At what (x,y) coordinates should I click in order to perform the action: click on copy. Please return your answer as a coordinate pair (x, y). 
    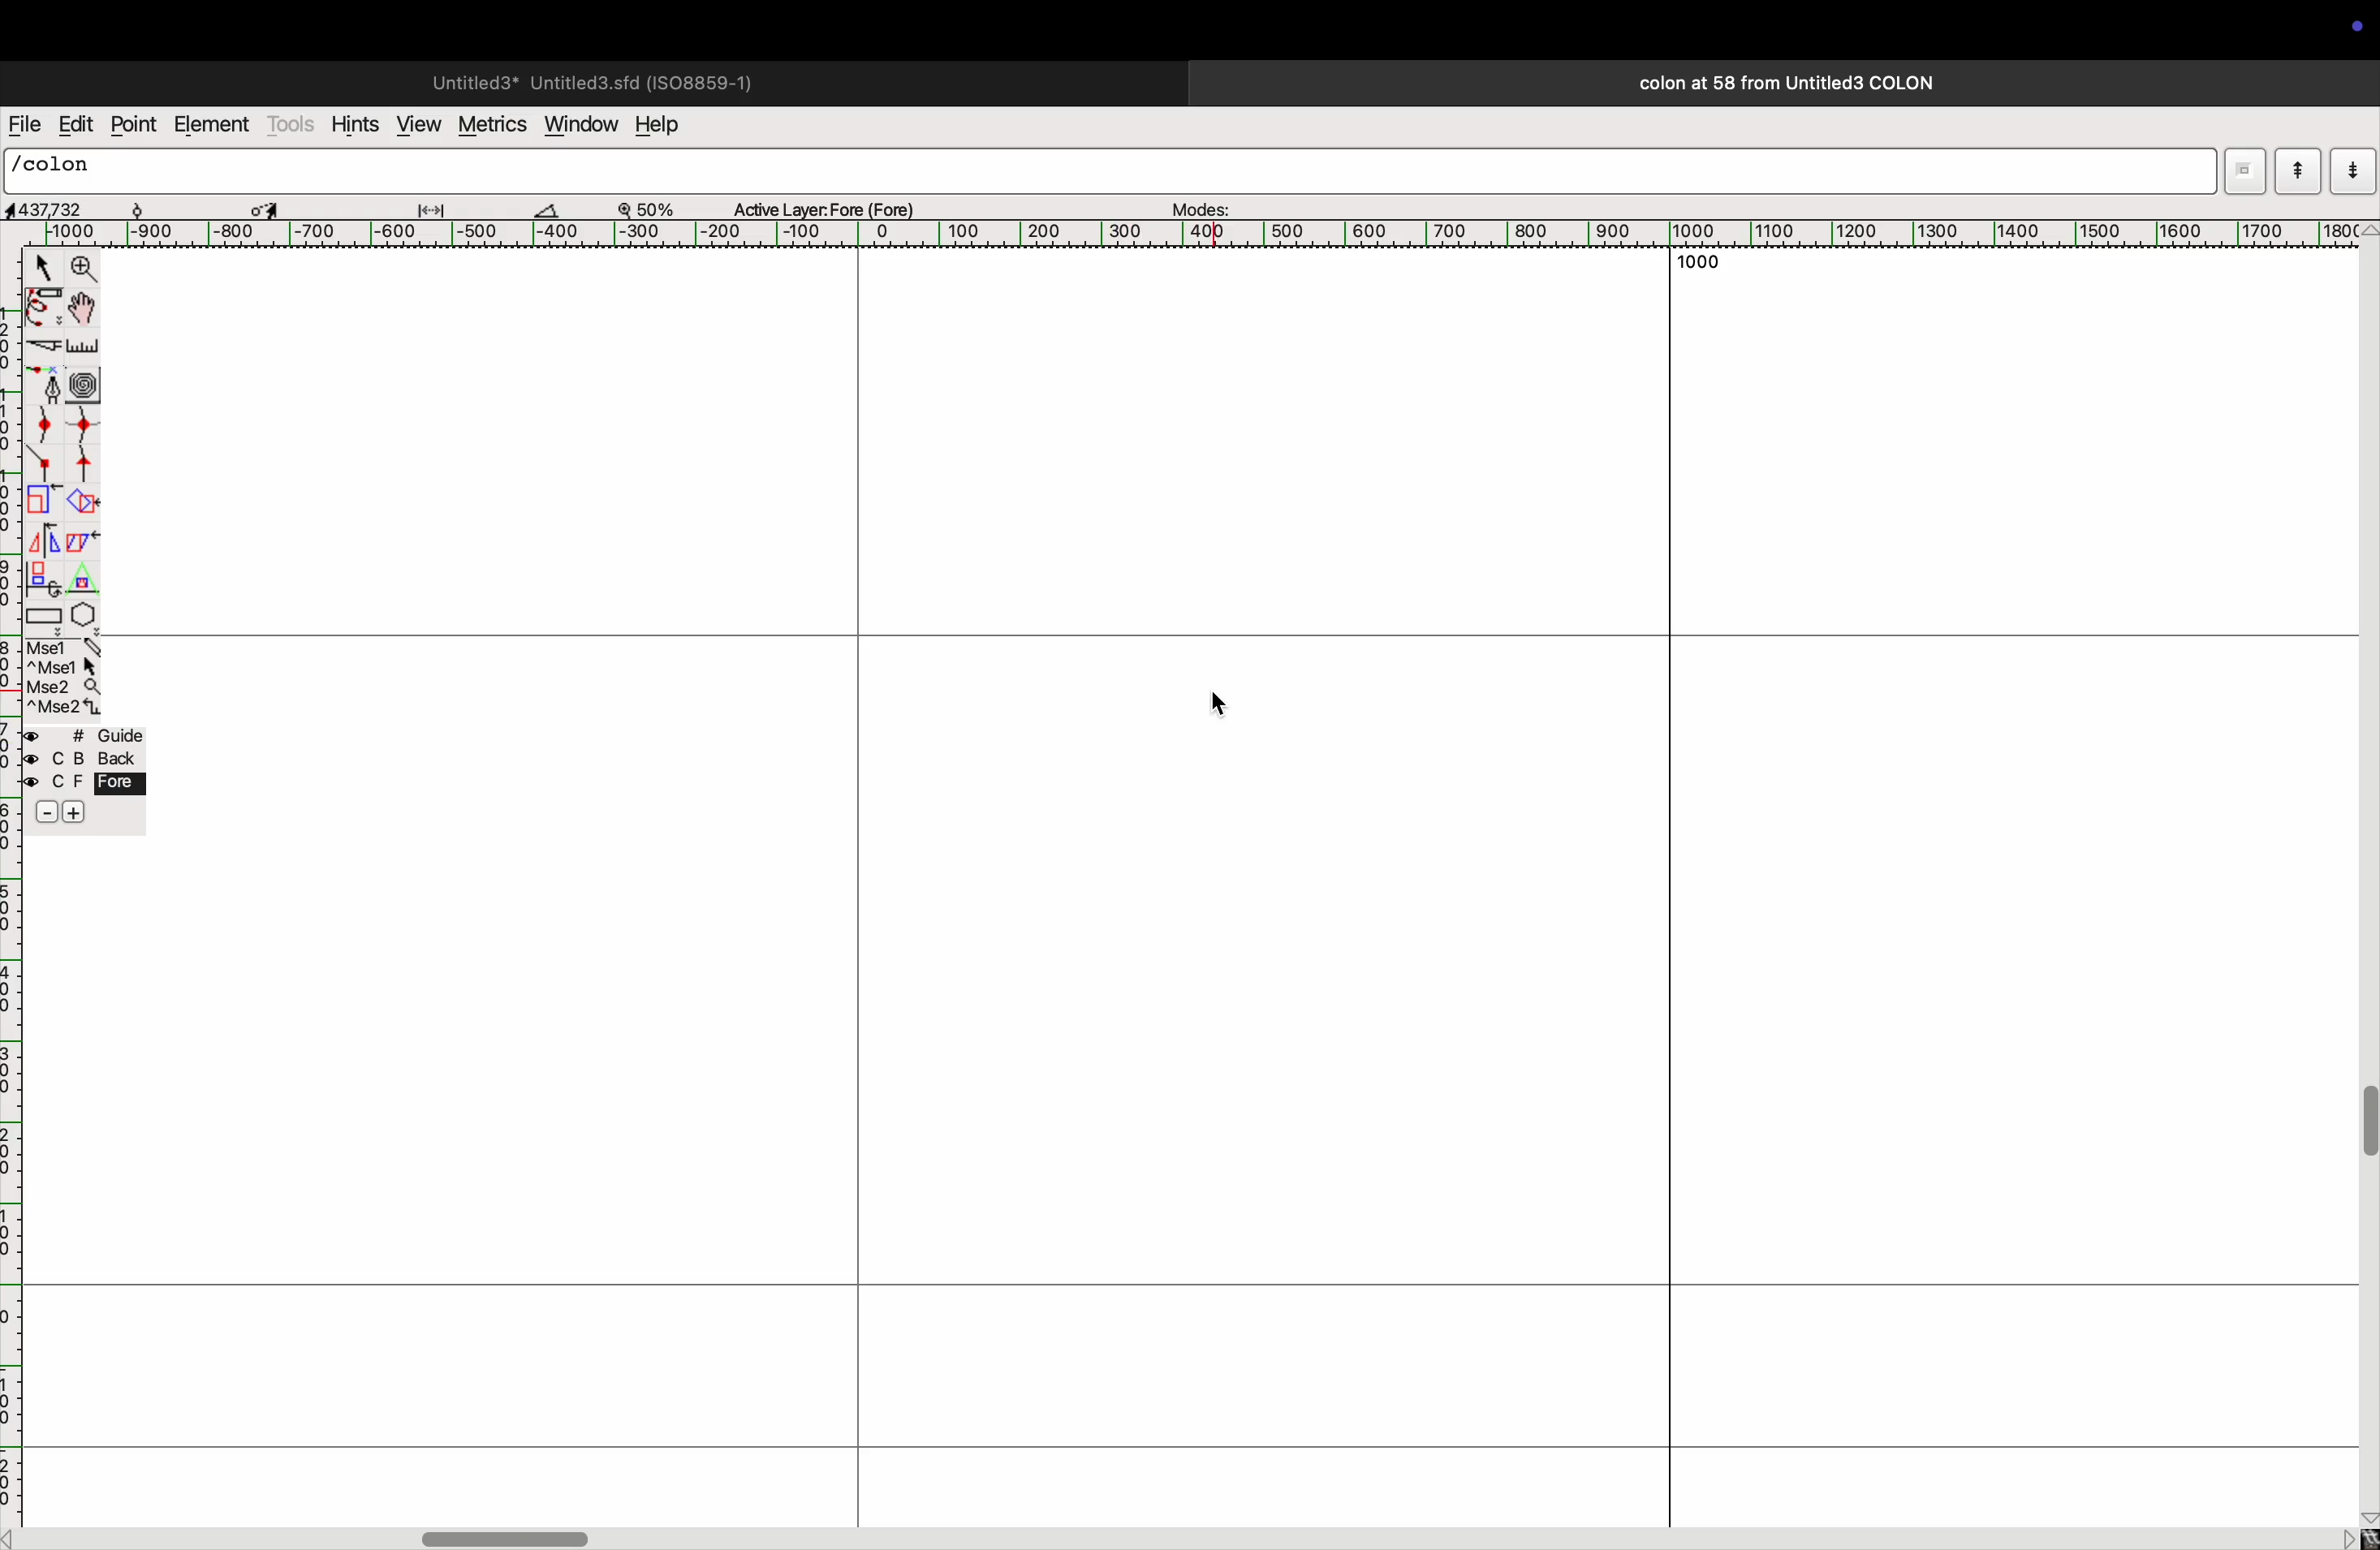
    Looking at the image, I should click on (87, 545).